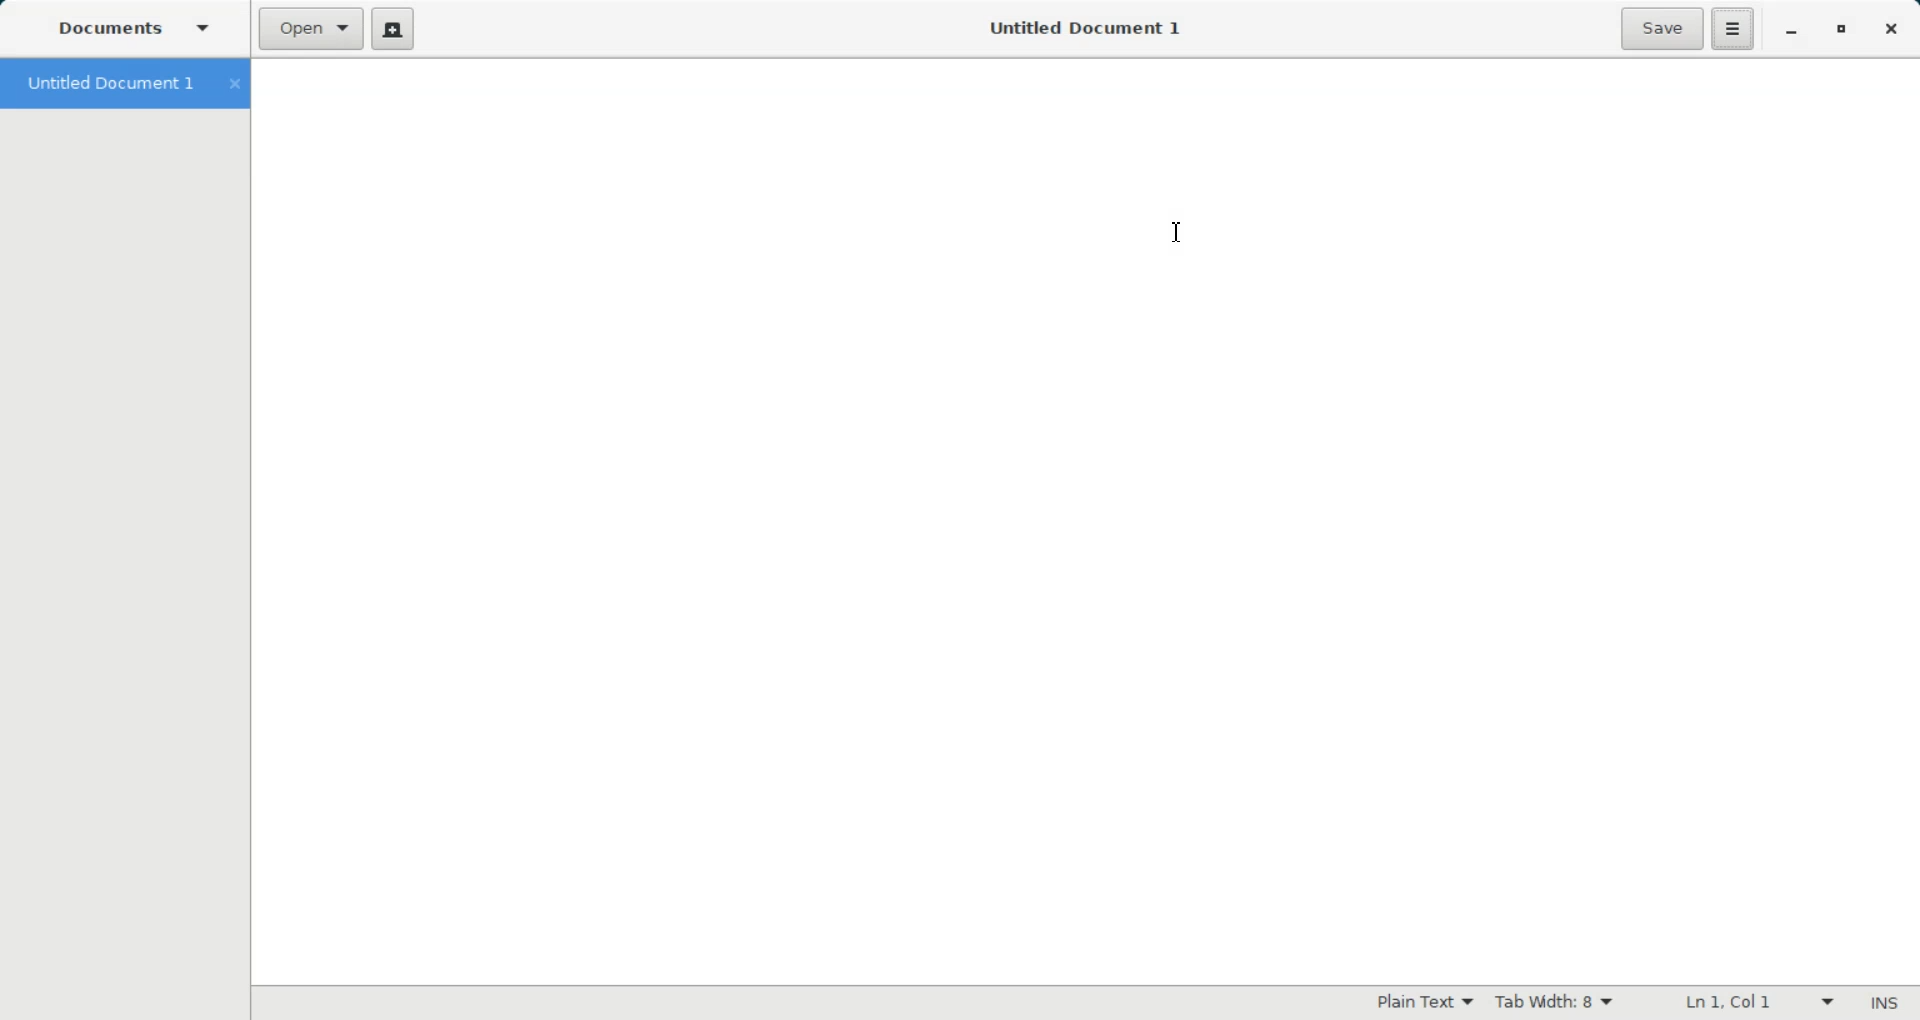 The width and height of the screenshot is (1920, 1020). I want to click on Highlighting Mode, so click(1426, 1001).